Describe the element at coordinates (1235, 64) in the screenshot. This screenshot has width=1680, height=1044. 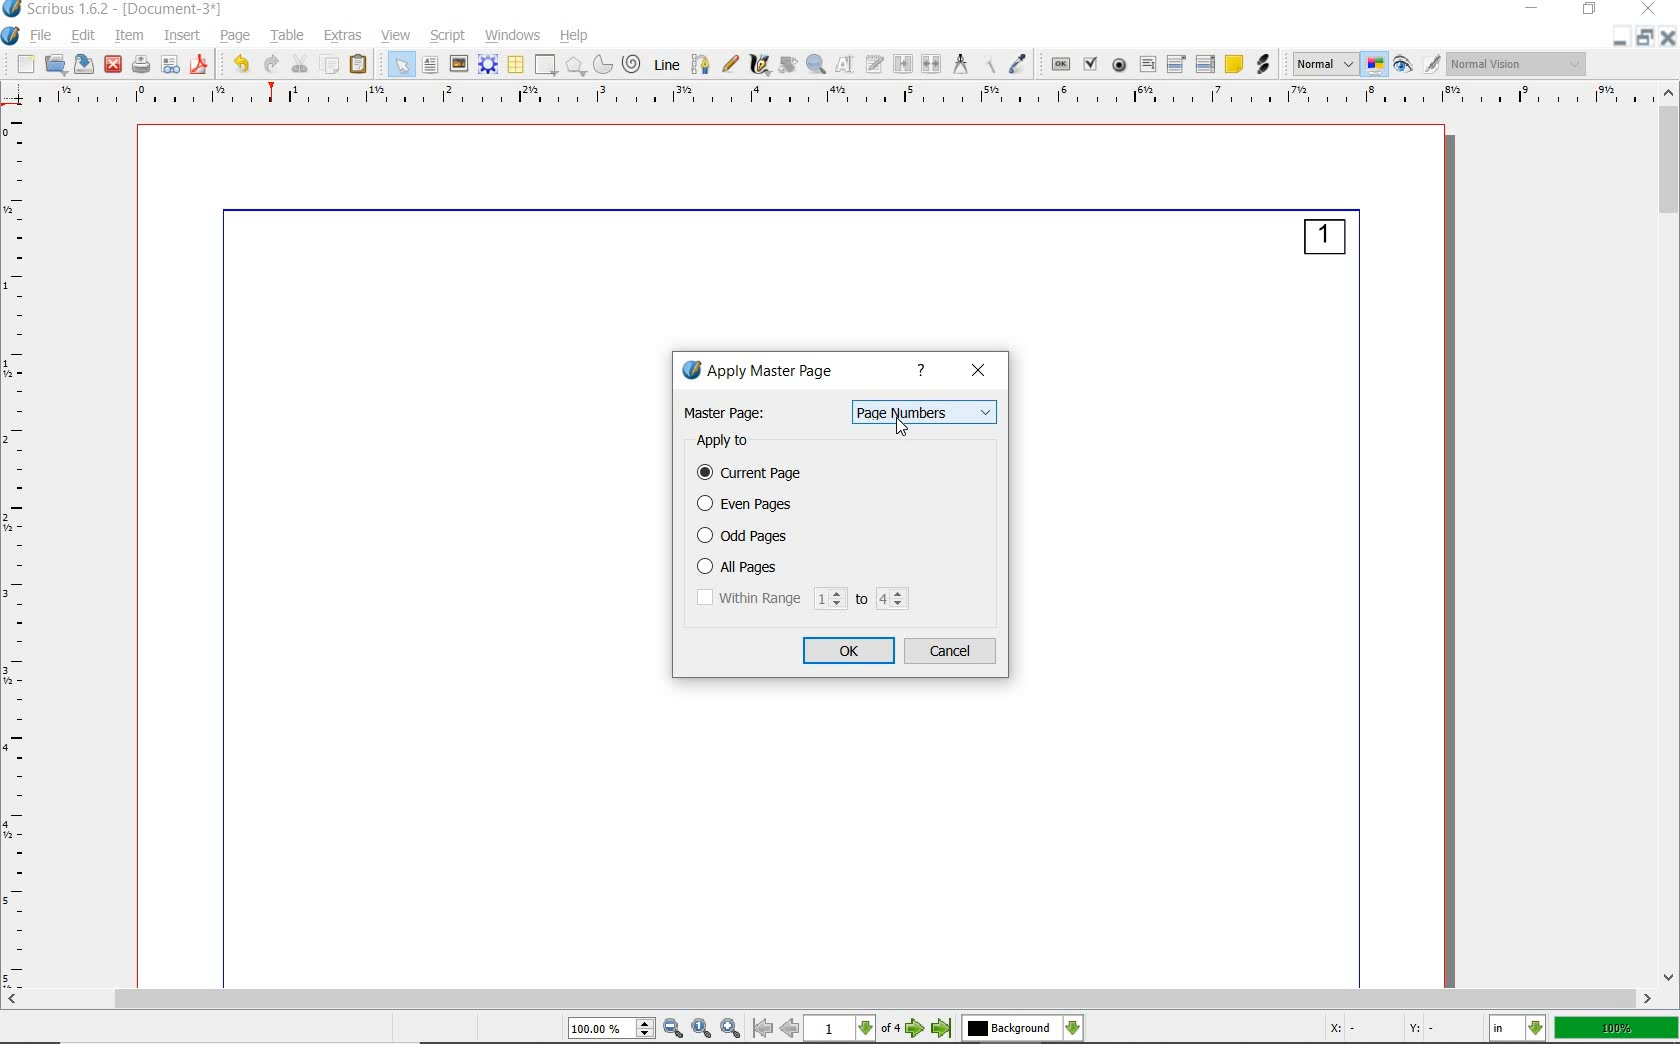
I see `text annotation` at that location.